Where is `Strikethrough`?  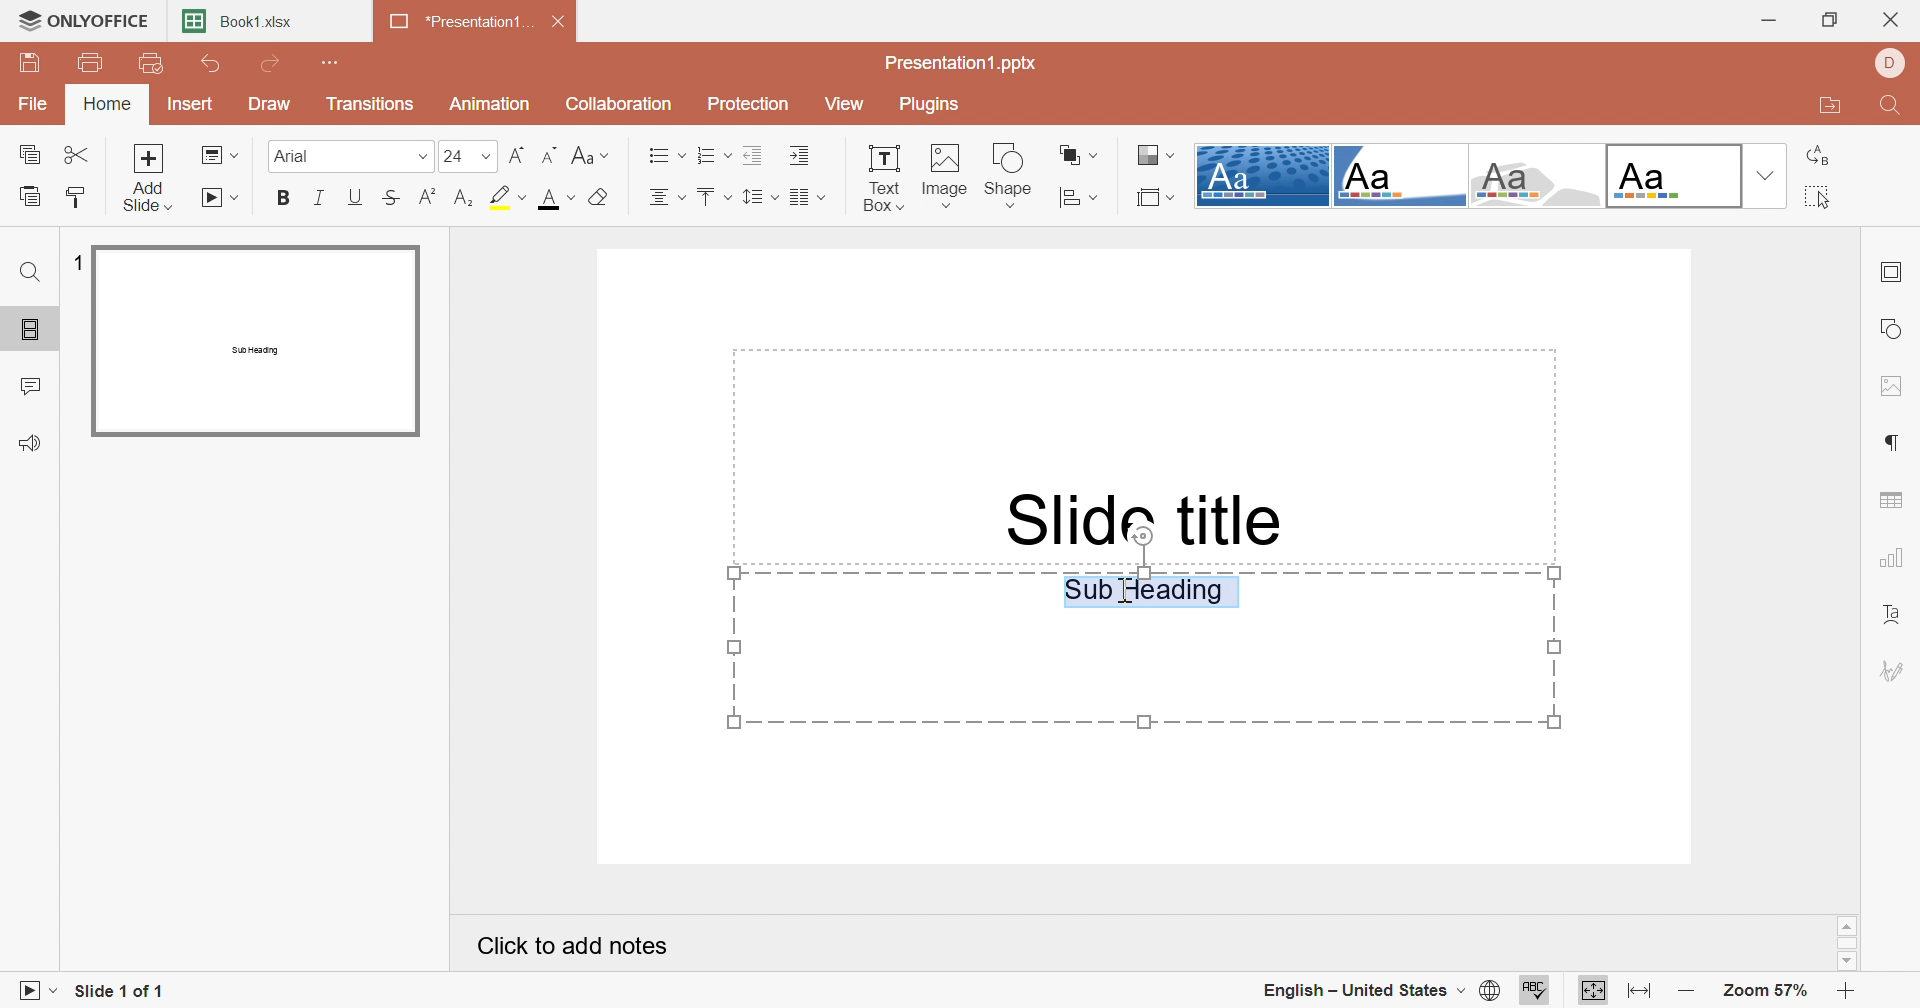
Strikethrough is located at coordinates (393, 197).